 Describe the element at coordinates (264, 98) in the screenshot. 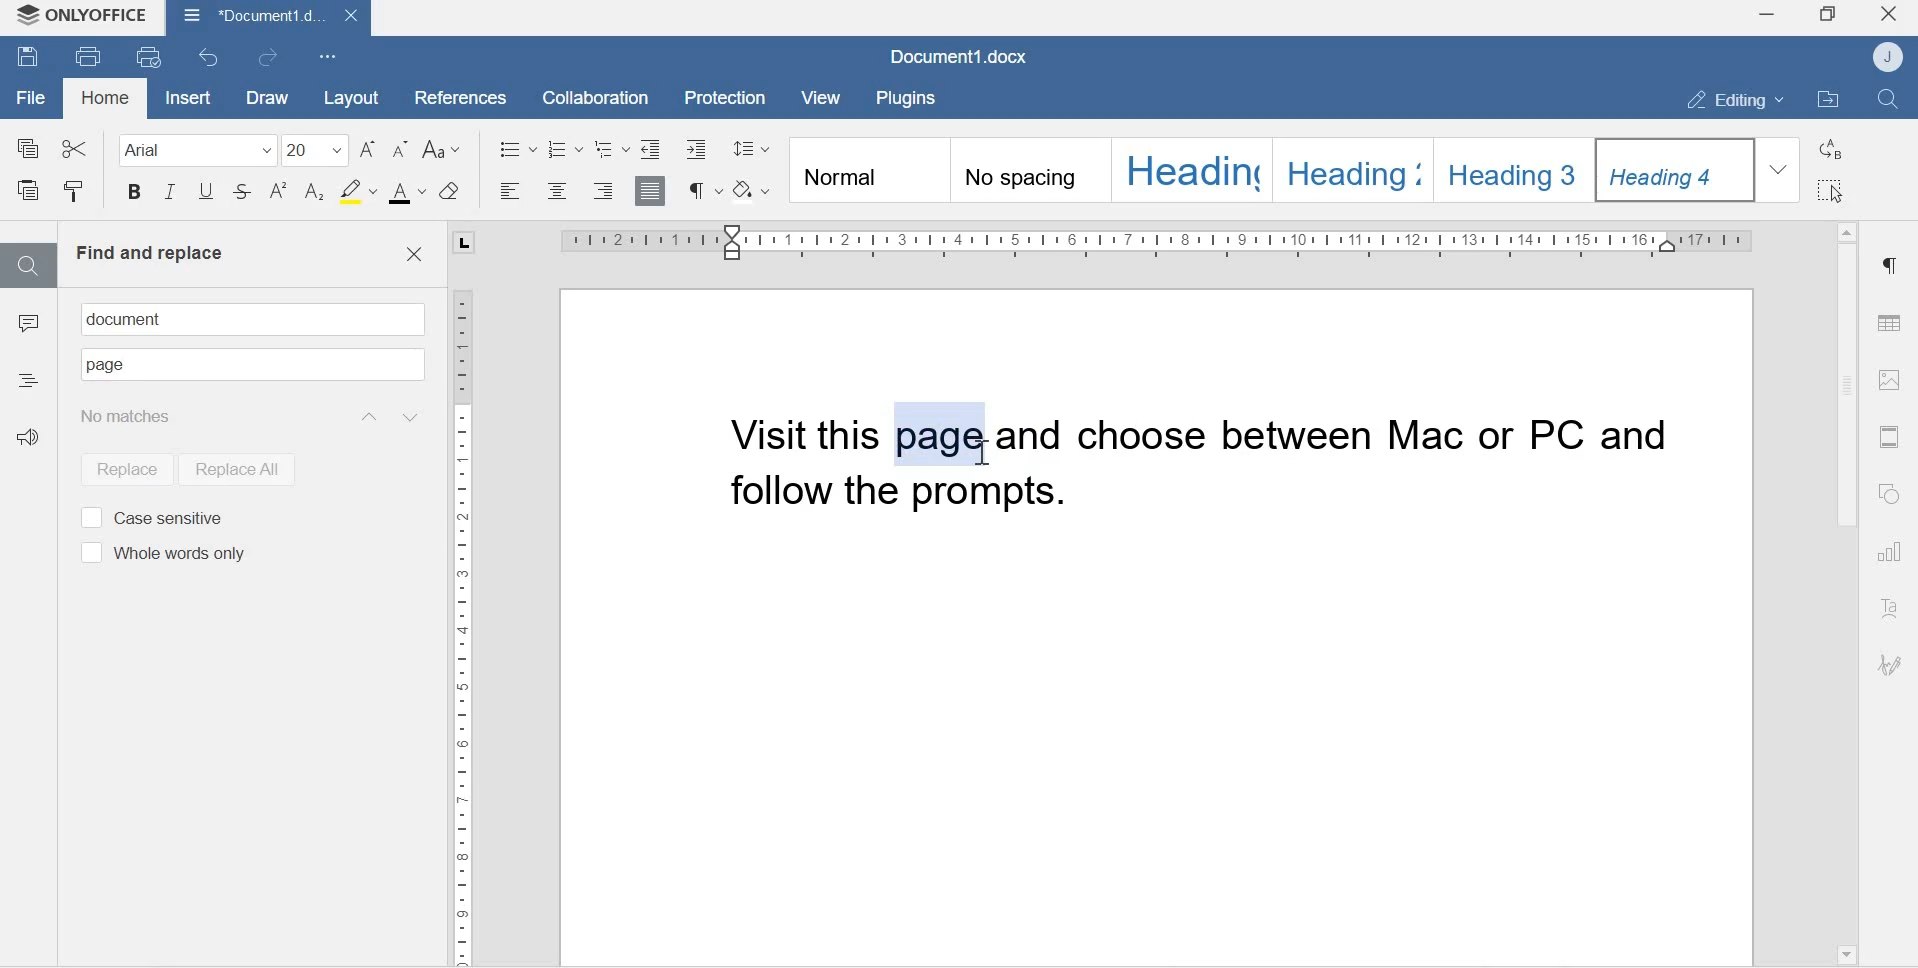

I see `Draw` at that location.